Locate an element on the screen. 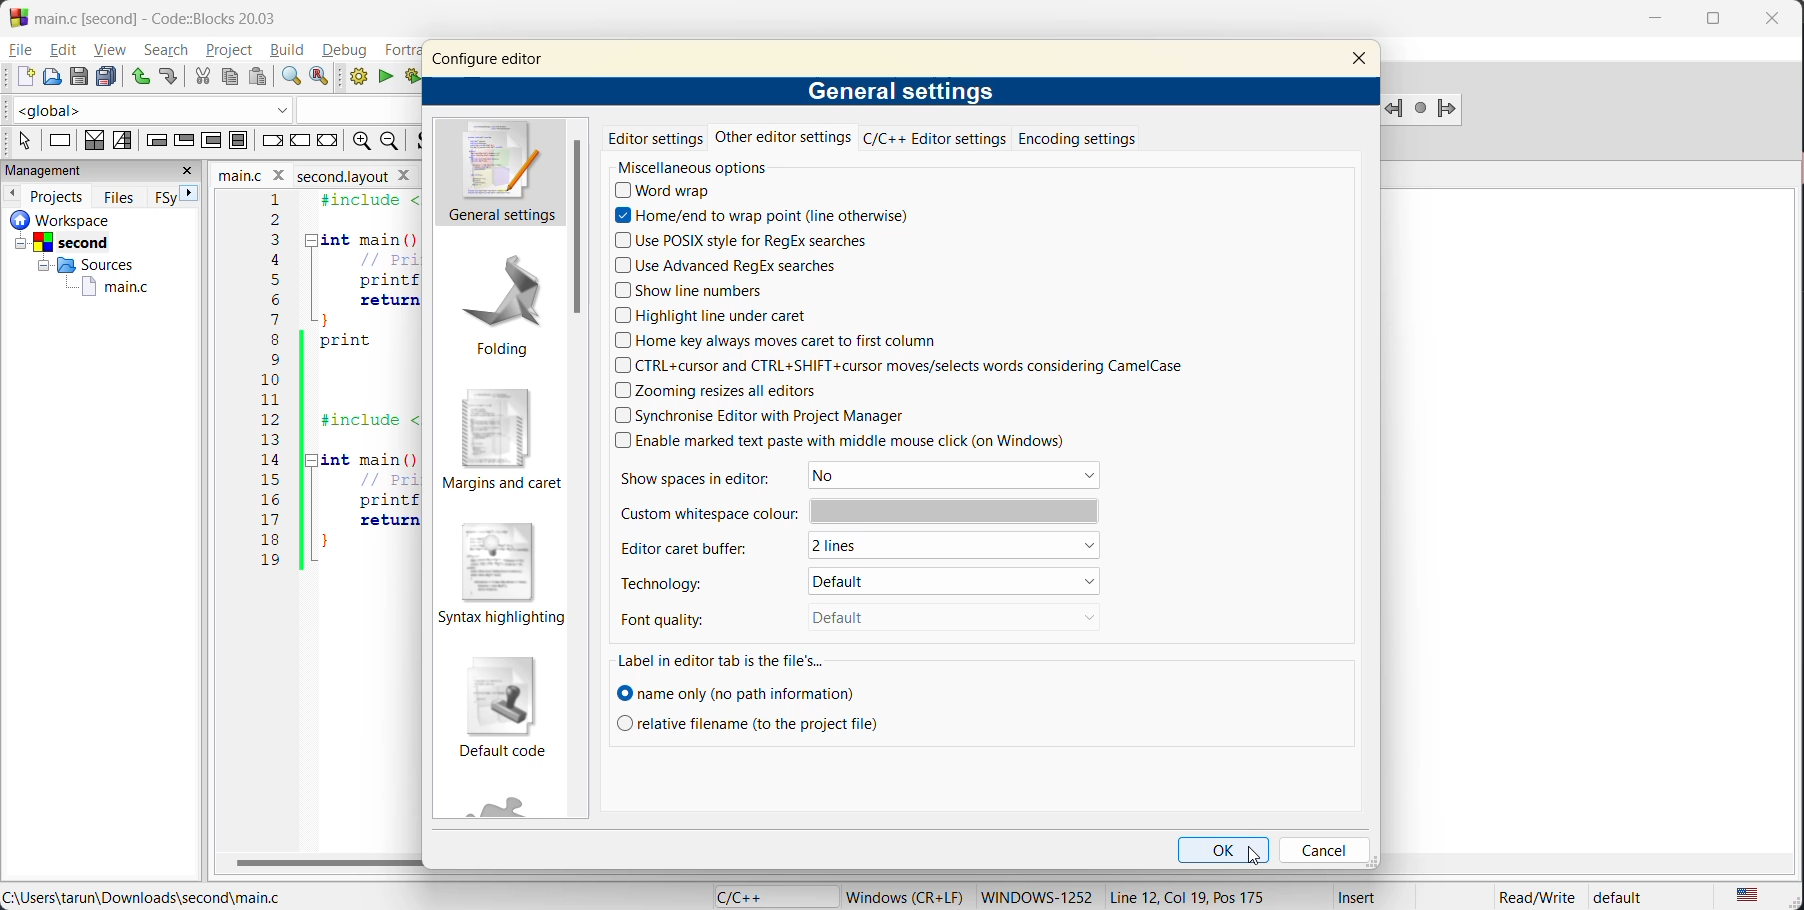 This screenshot has height=910, width=1804. block instruction is located at coordinates (241, 140).